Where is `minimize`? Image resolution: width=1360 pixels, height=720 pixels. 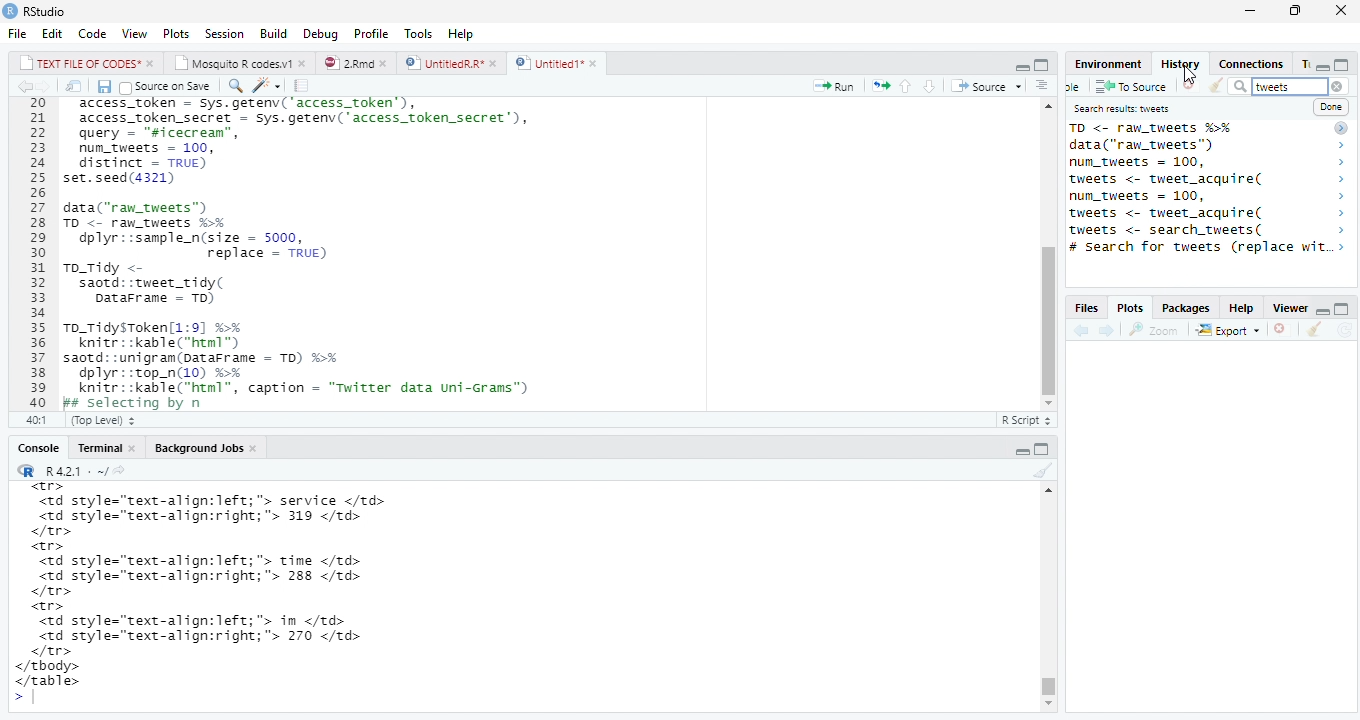 minimize is located at coordinates (1252, 11).